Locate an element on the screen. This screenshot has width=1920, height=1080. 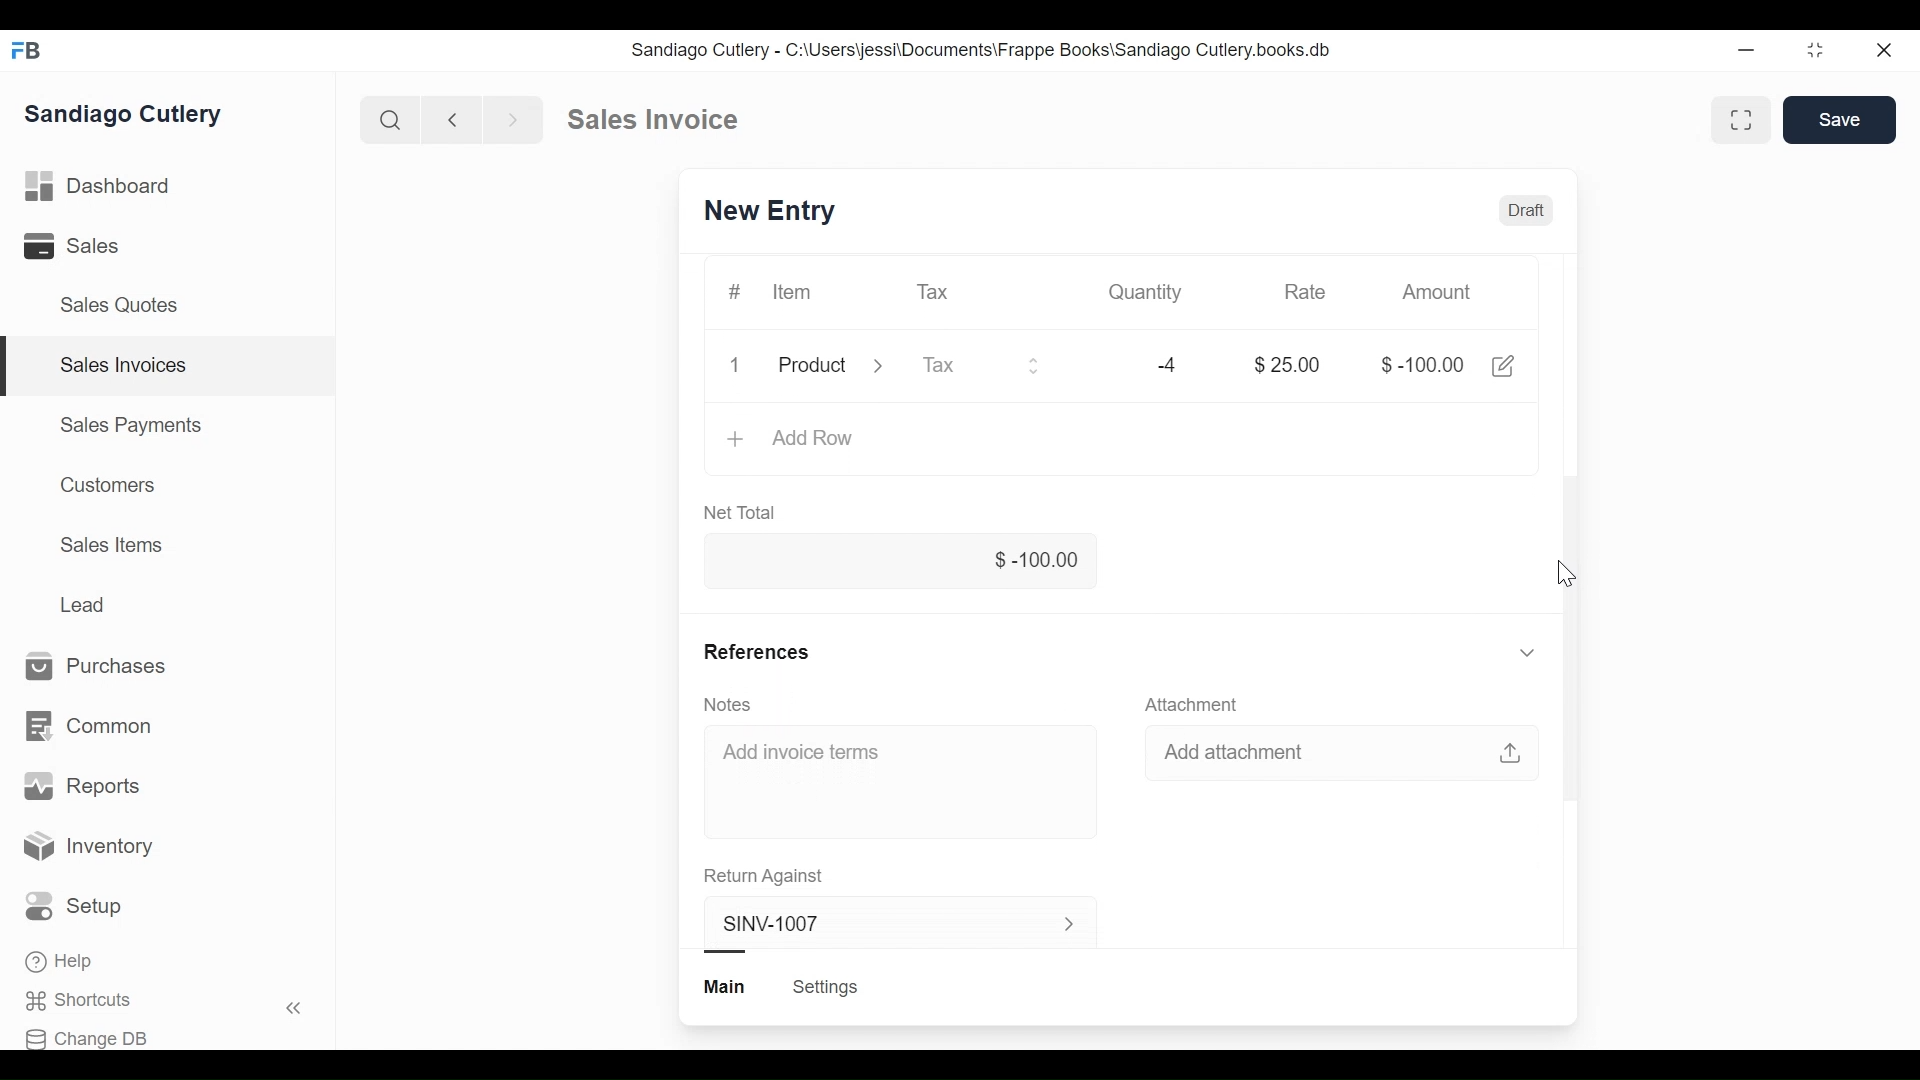
Cursor is located at coordinates (1566, 575).